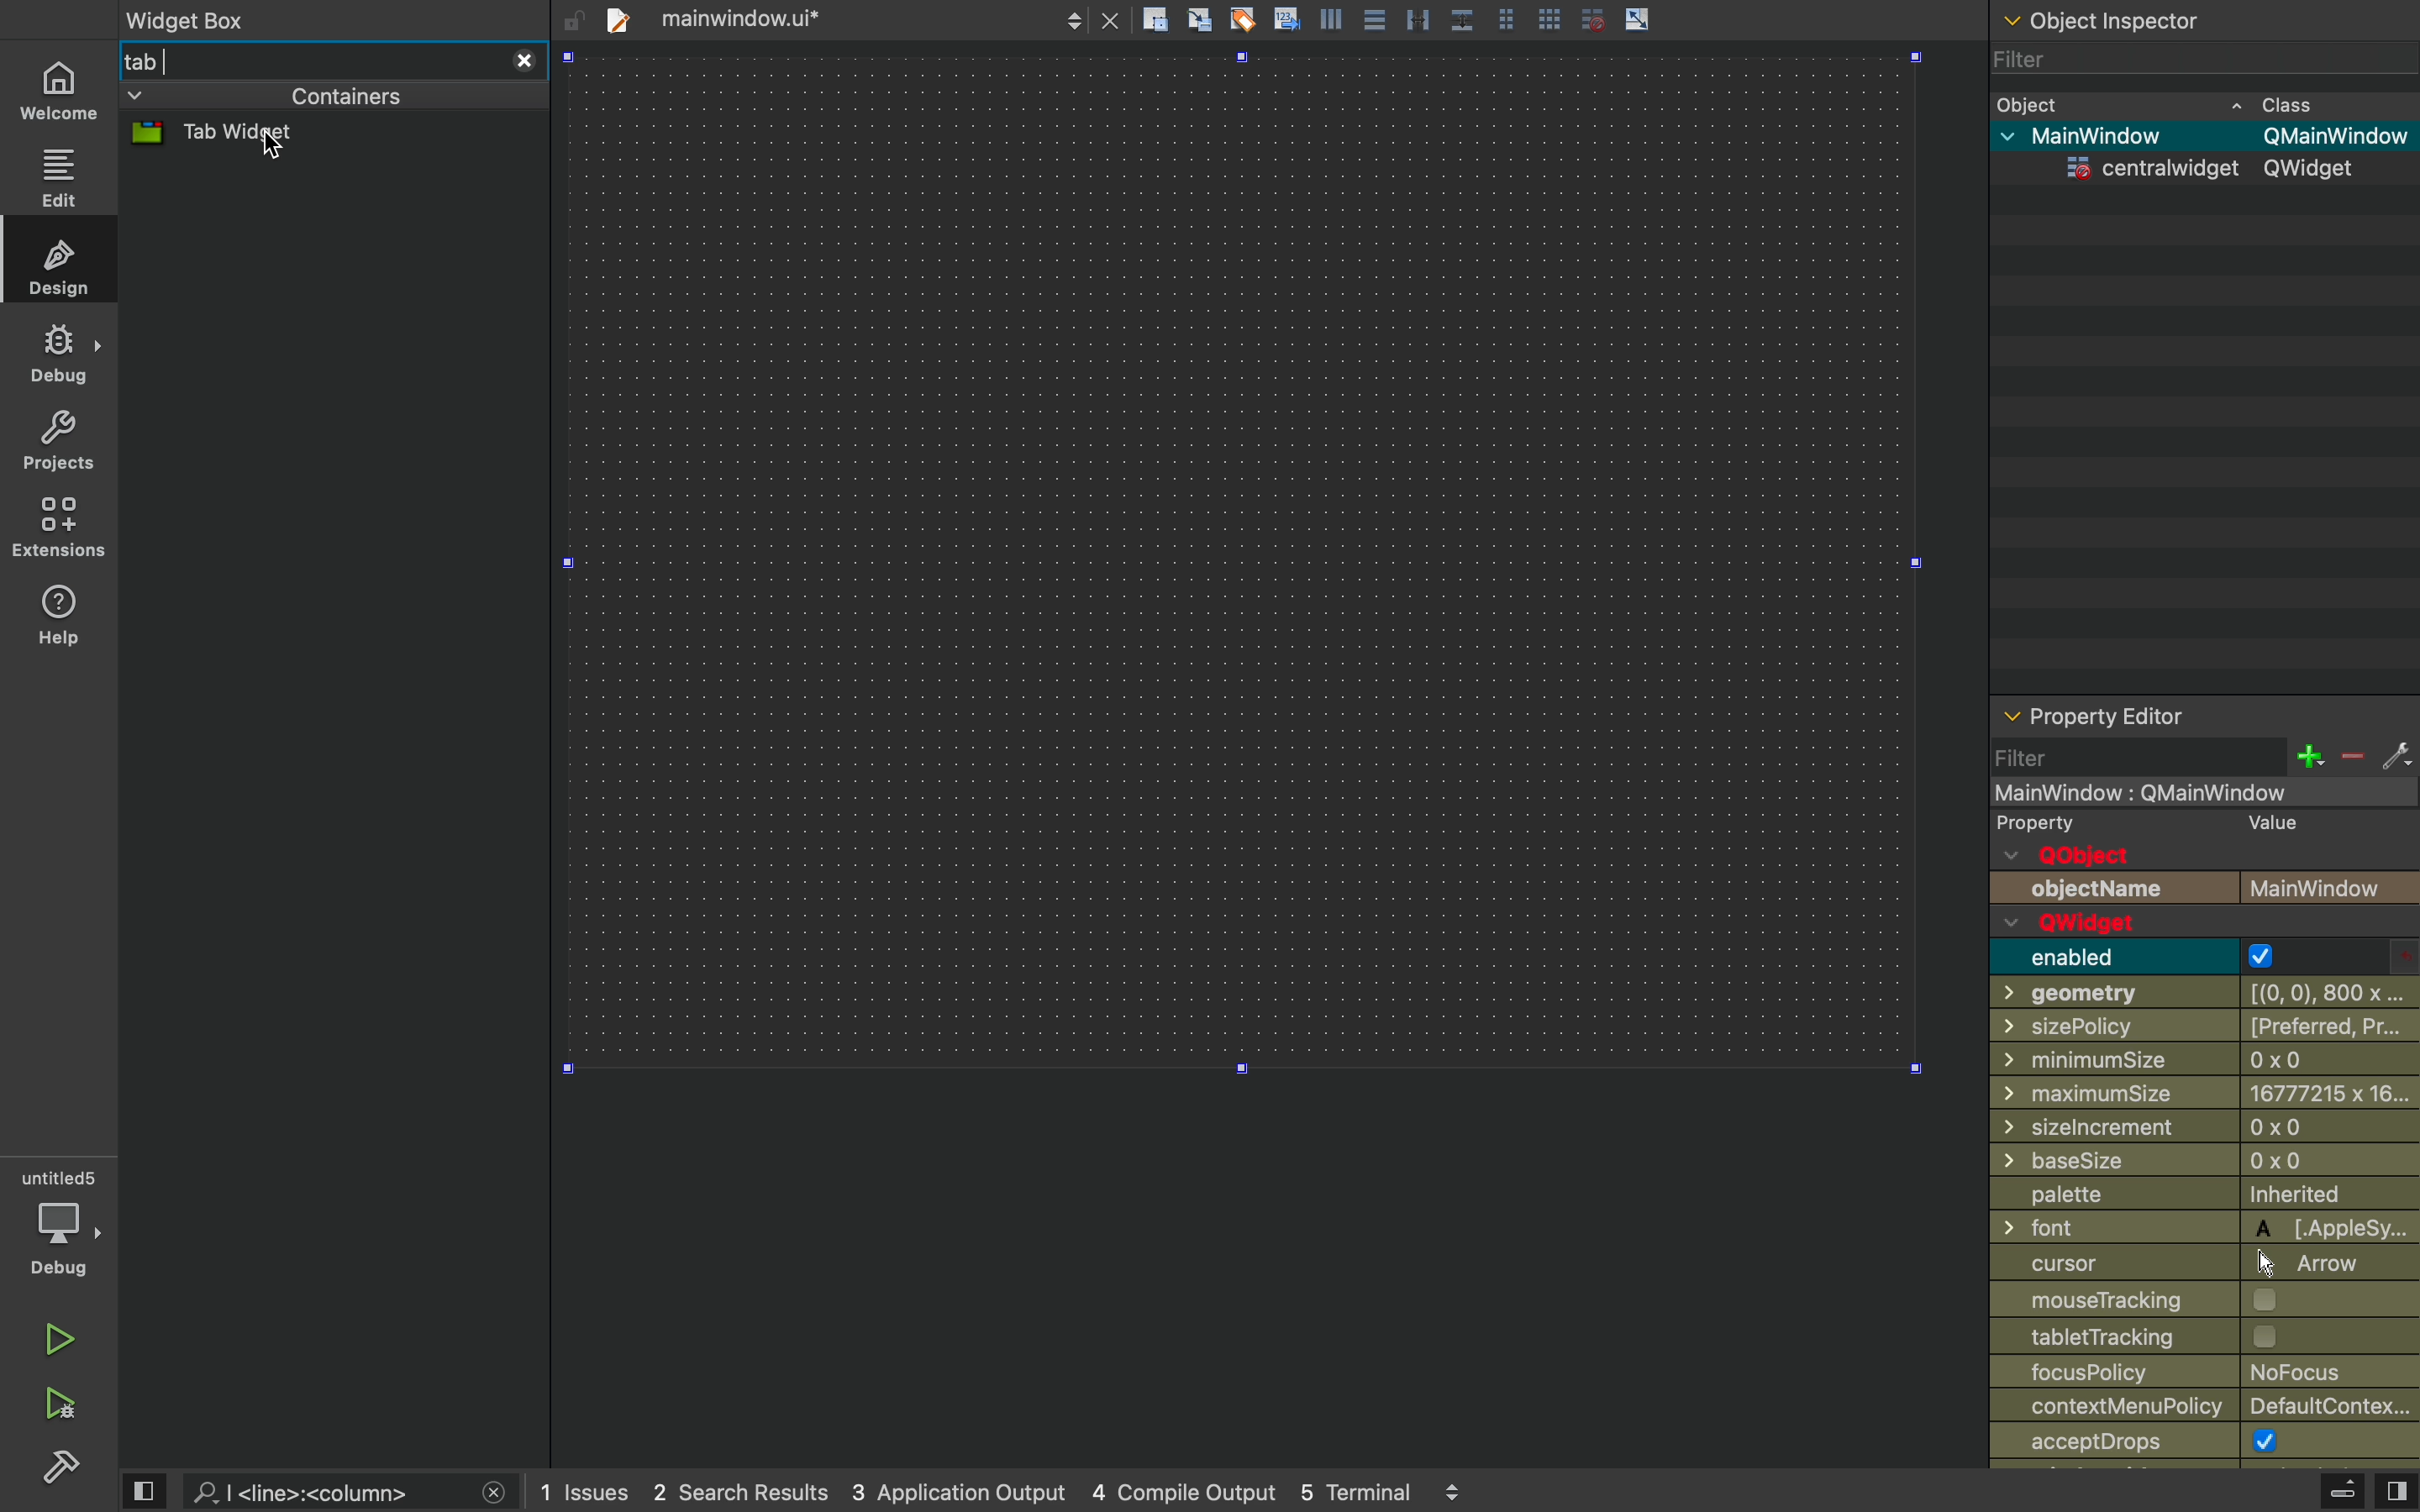  Describe the element at coordinates (2204, 1229) in the screenshot. I see `font` at that location.